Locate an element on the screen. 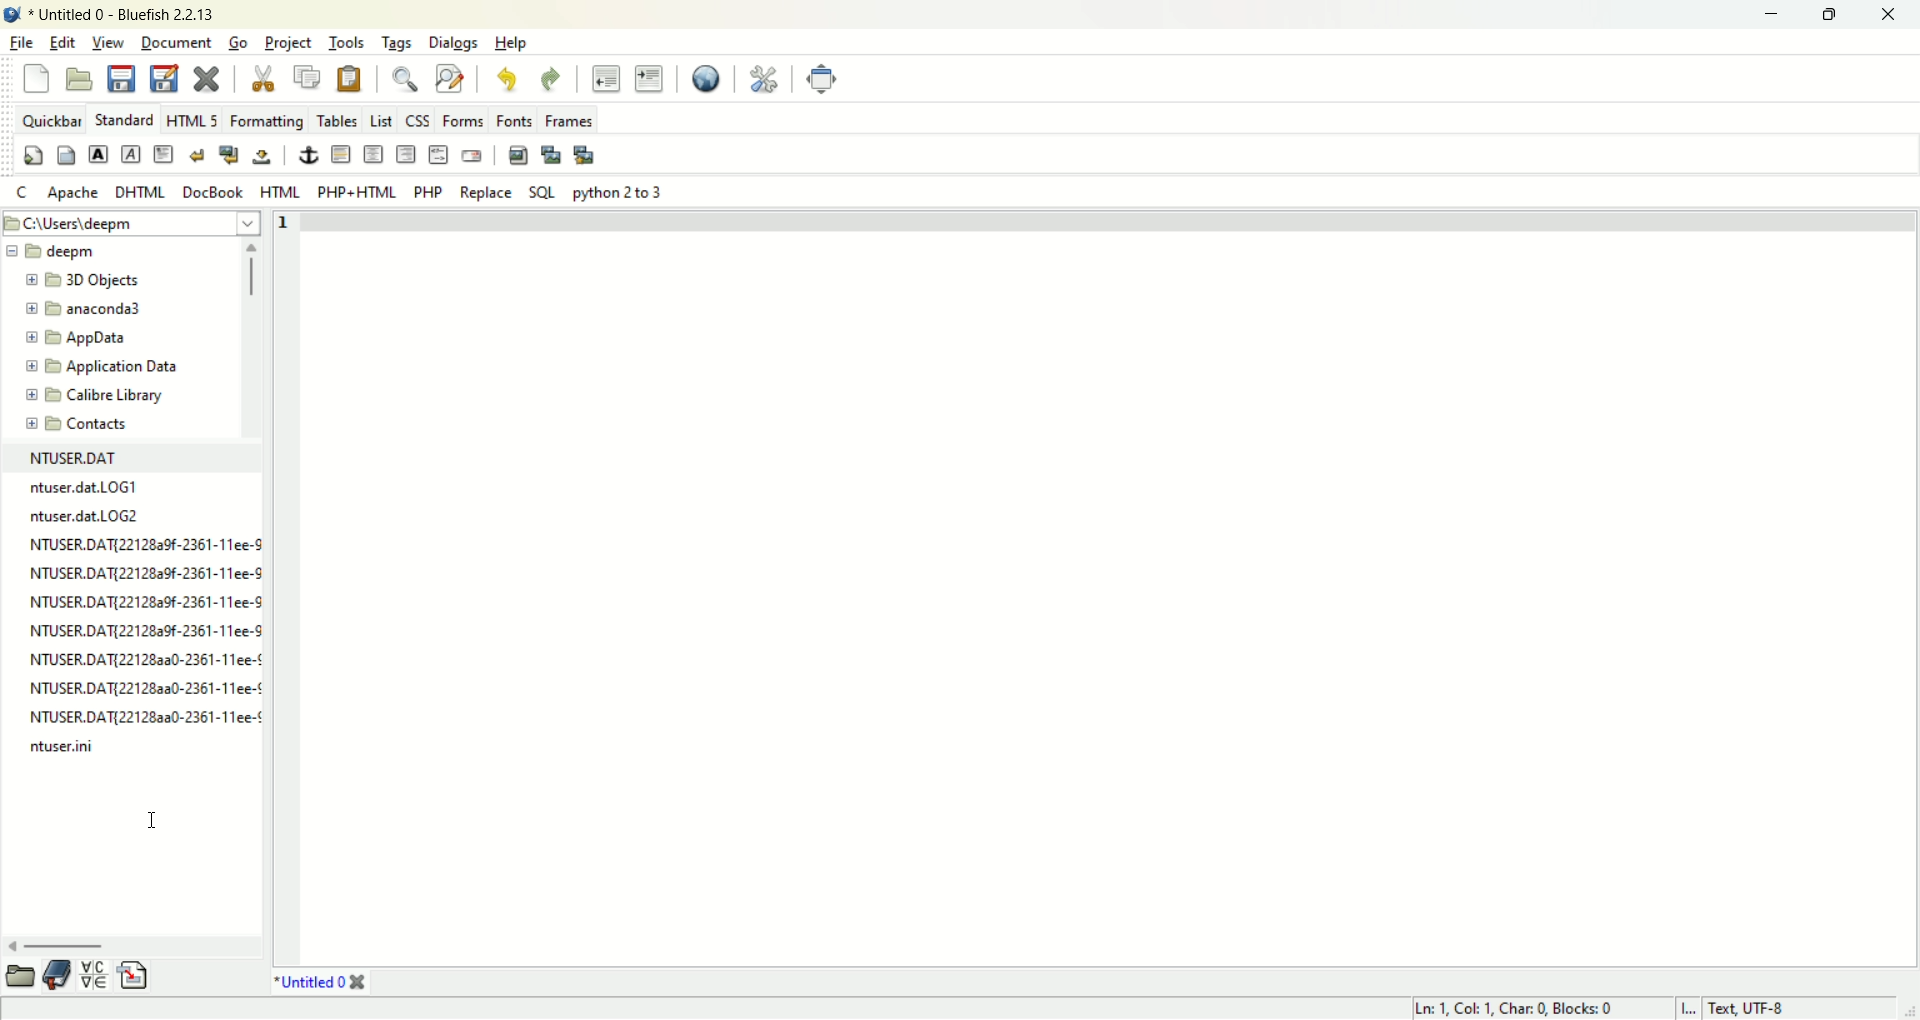 The image size is (1920, 1020). file path is located at coordinates (133, 222).